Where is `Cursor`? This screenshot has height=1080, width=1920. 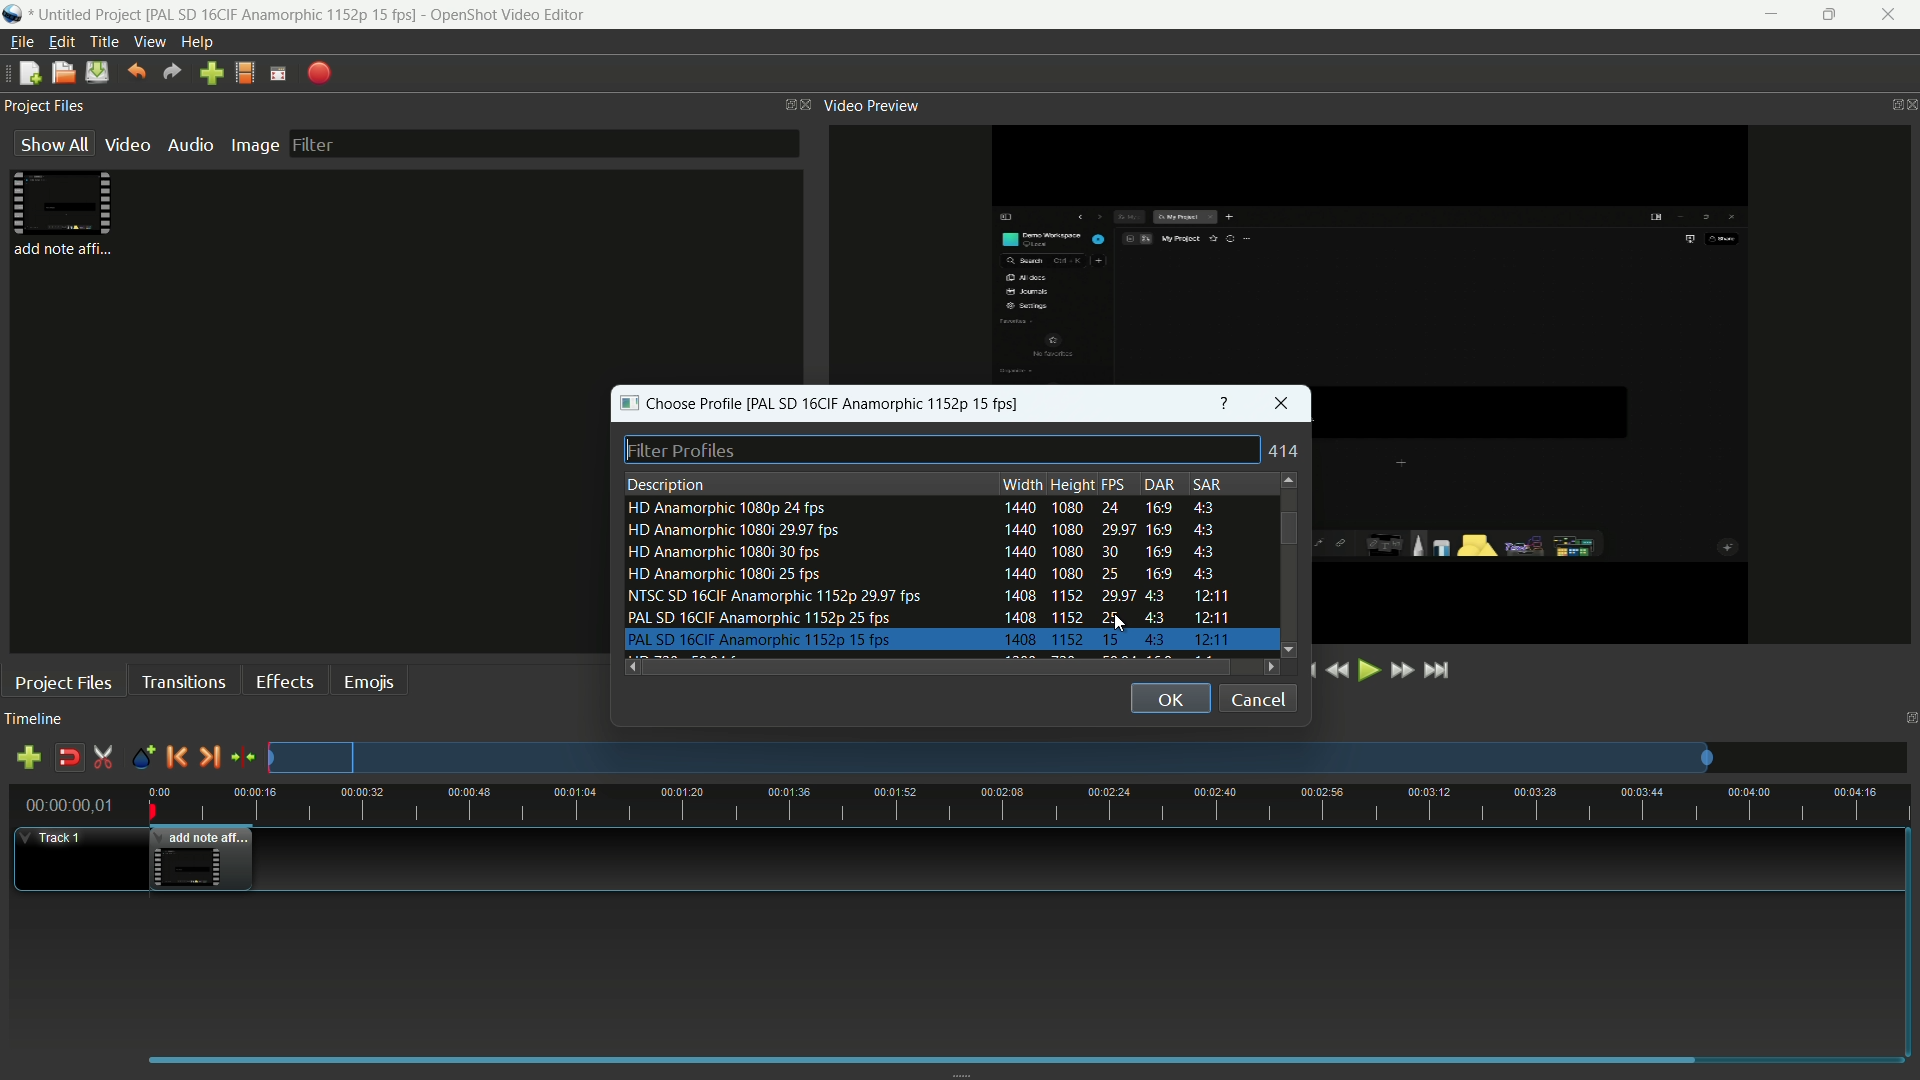 Cursor is located at coordinates (1124, 625).